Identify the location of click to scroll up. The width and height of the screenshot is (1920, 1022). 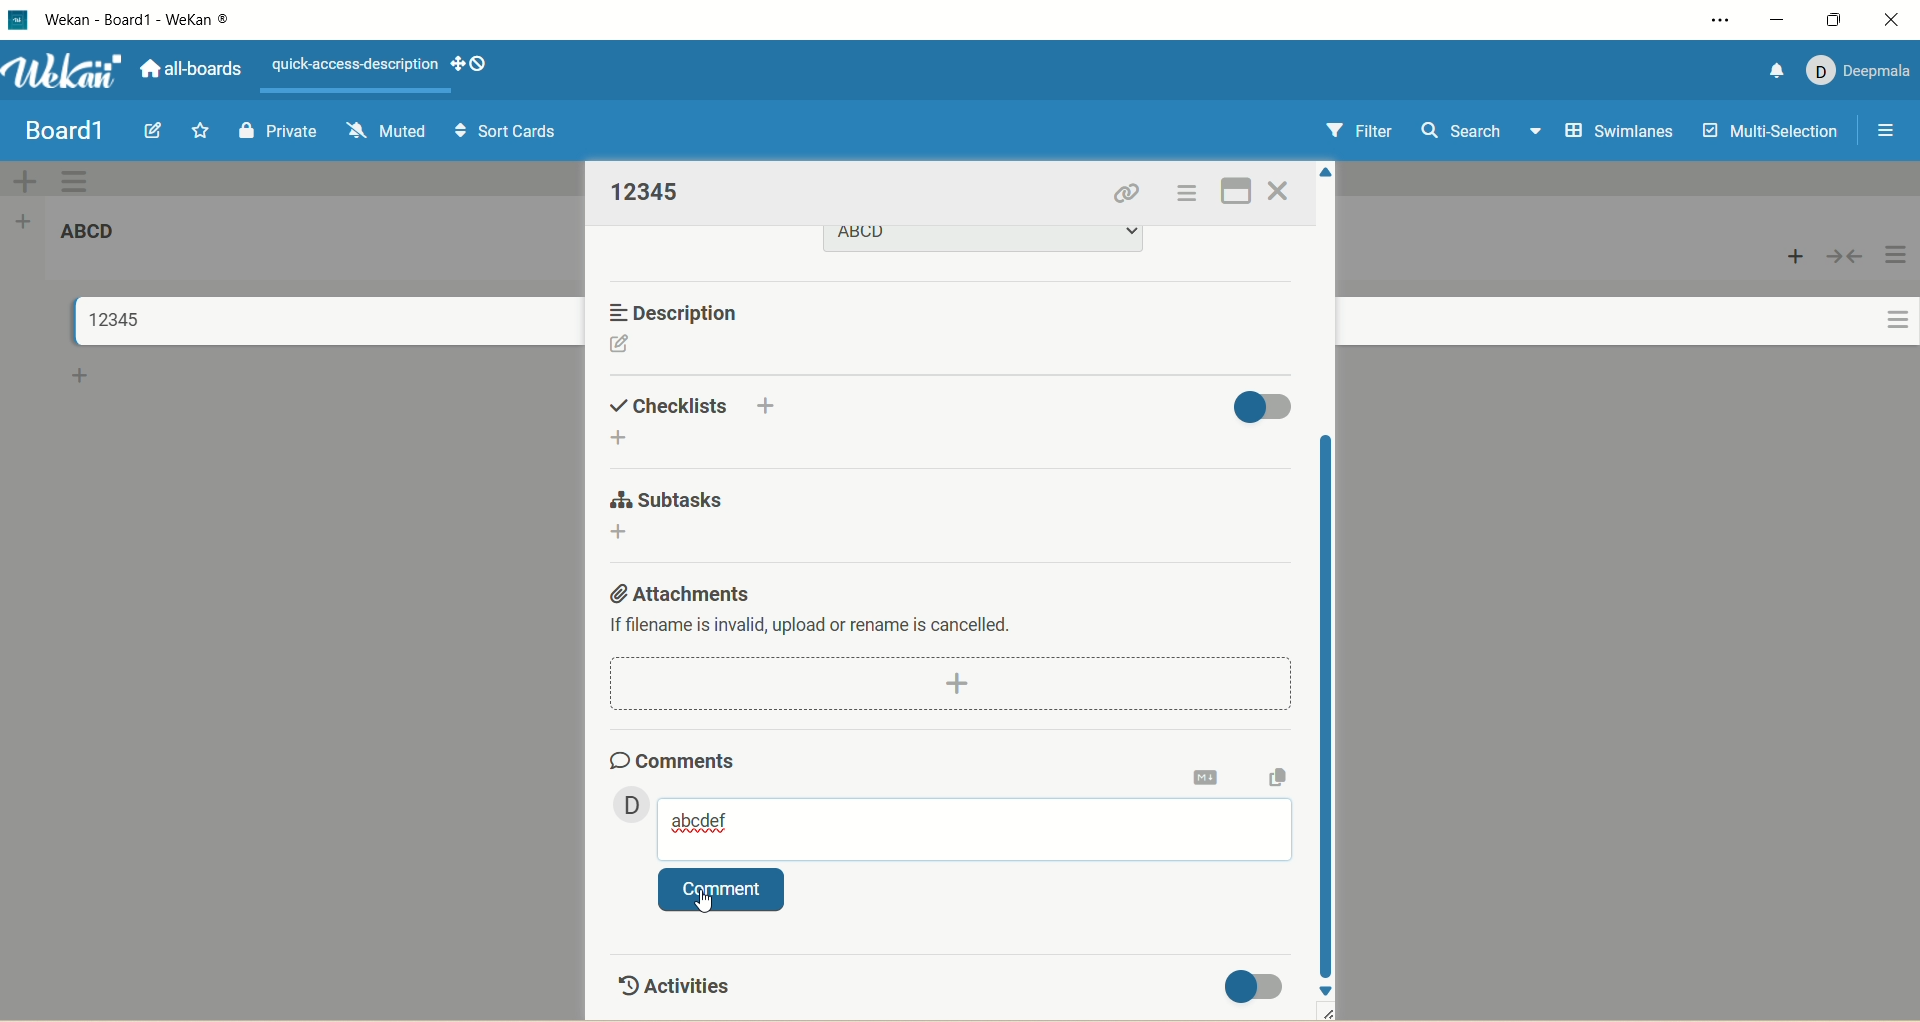
(1329, 169).